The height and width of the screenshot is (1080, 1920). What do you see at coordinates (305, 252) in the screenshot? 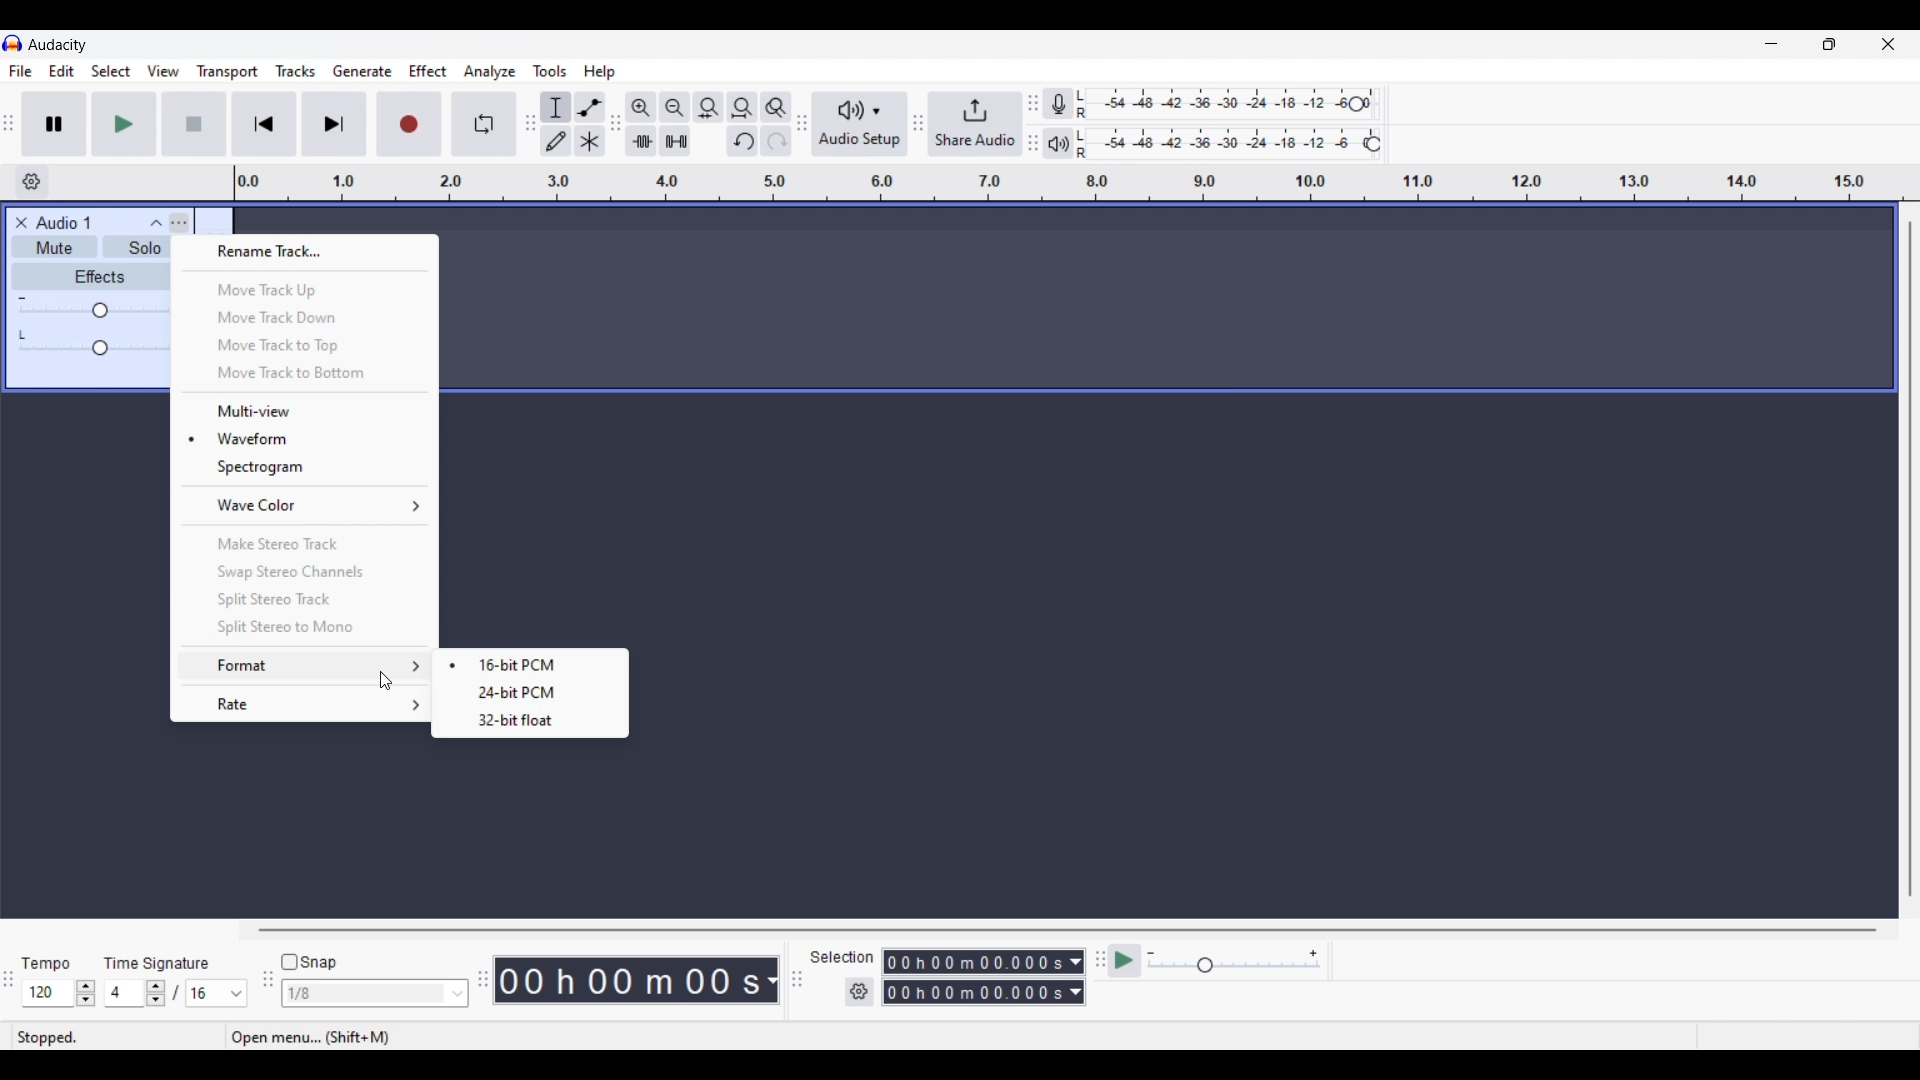
I see `Rename track` at bounding box center [305, 252].